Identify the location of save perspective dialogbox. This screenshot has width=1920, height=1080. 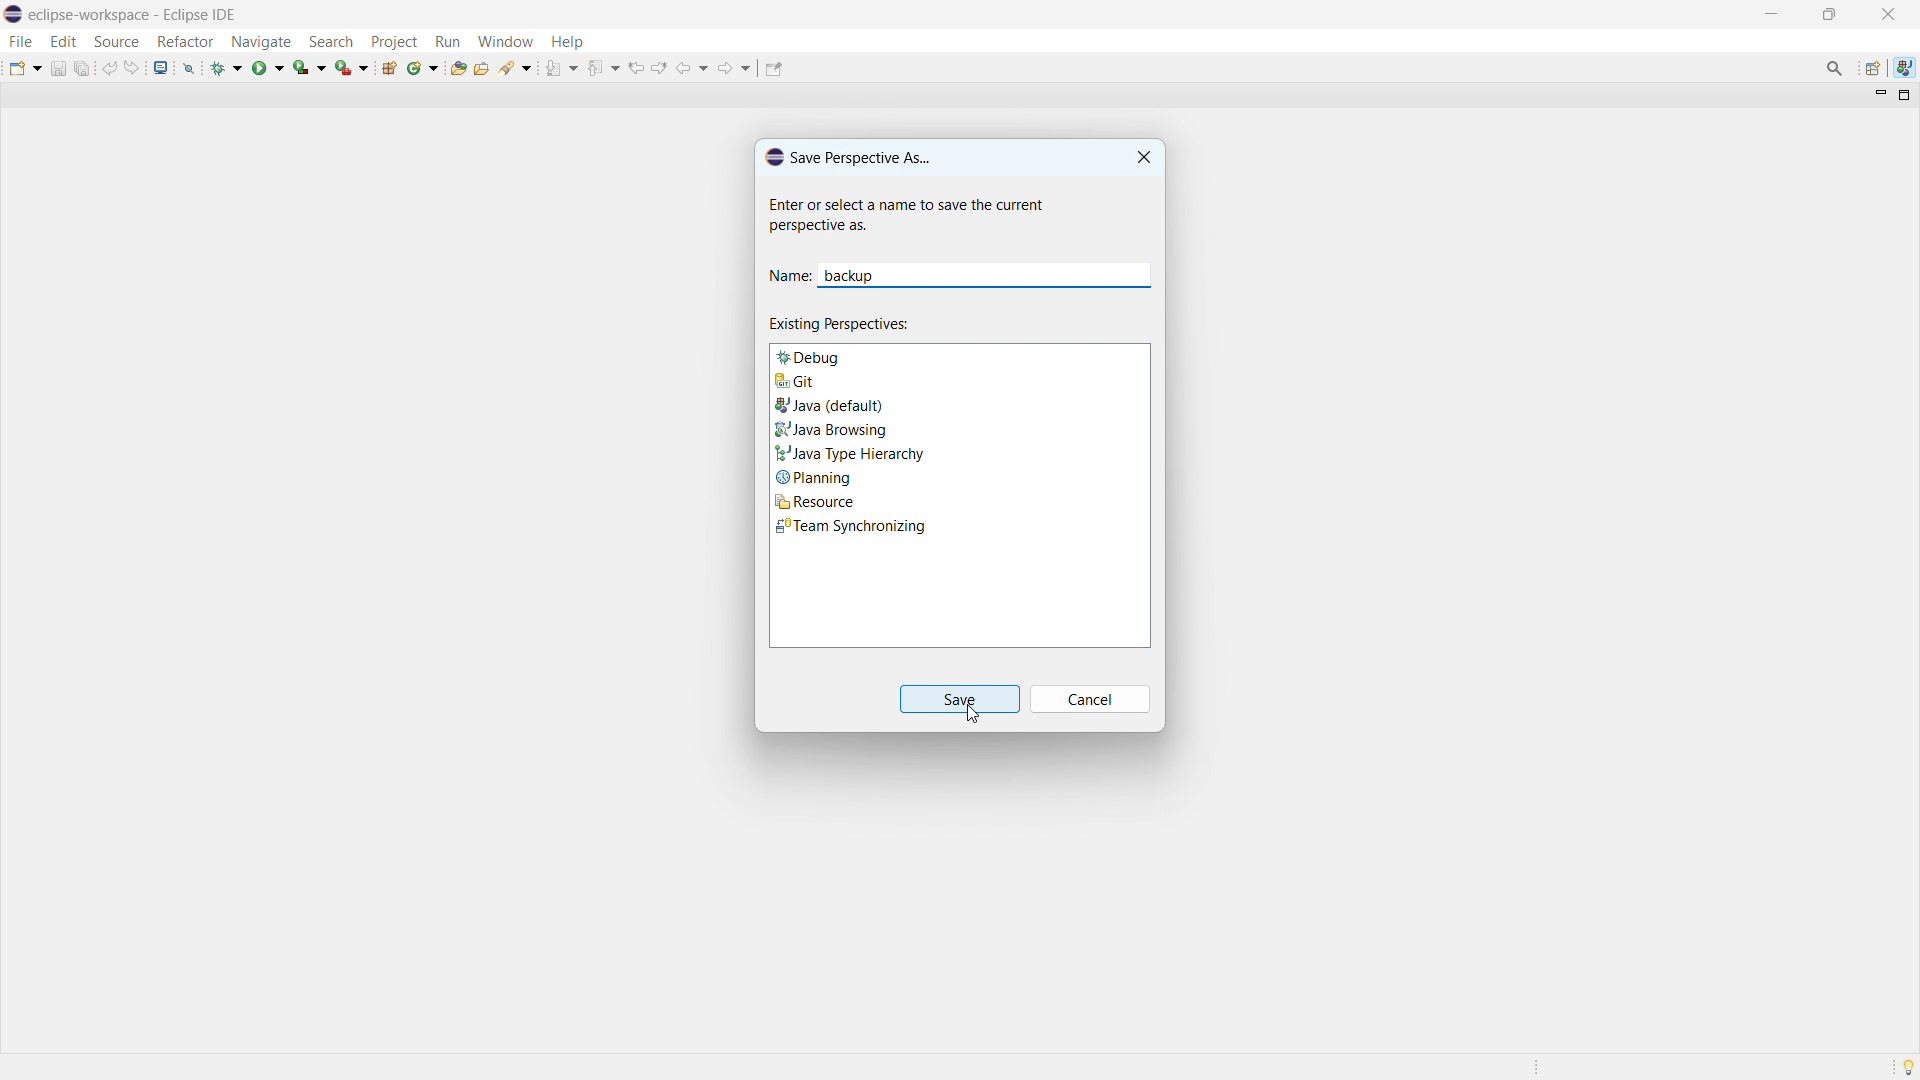
(847, 156).